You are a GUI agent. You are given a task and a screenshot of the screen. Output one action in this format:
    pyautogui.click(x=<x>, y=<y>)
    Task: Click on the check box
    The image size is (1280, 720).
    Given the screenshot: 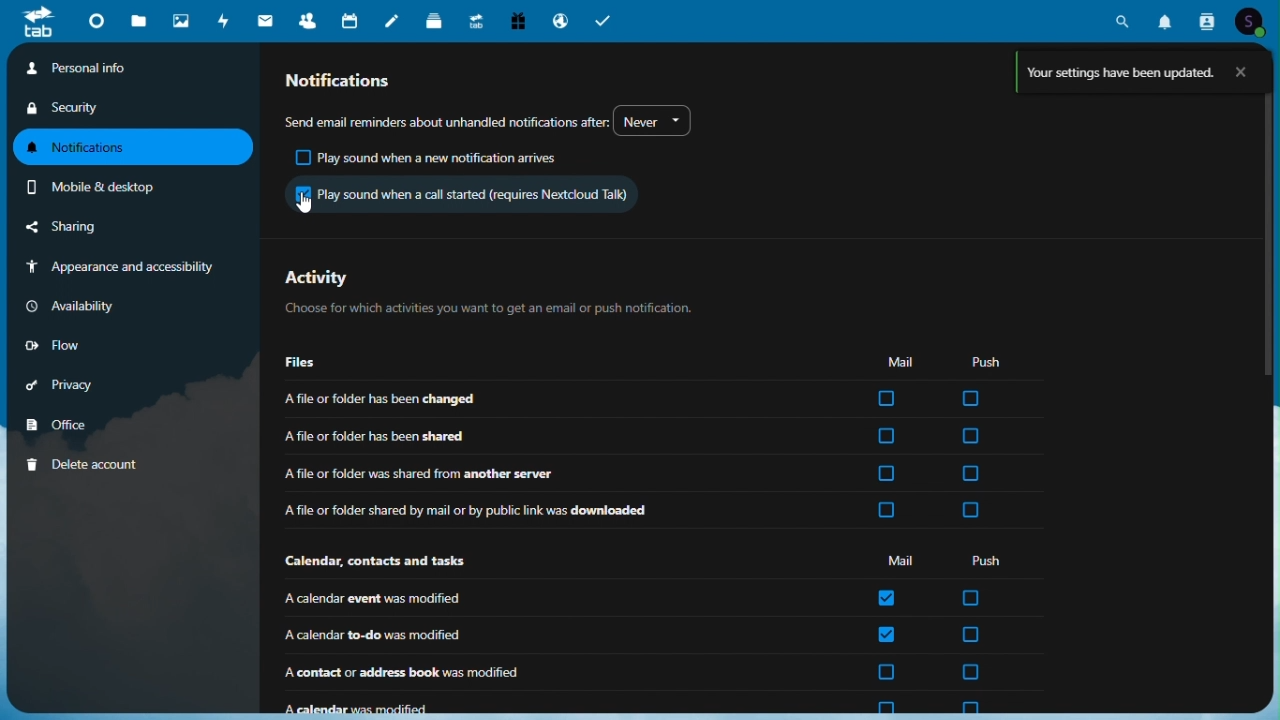 What is the action you would take?
    pyautogui.click(x=887, y=597)
    